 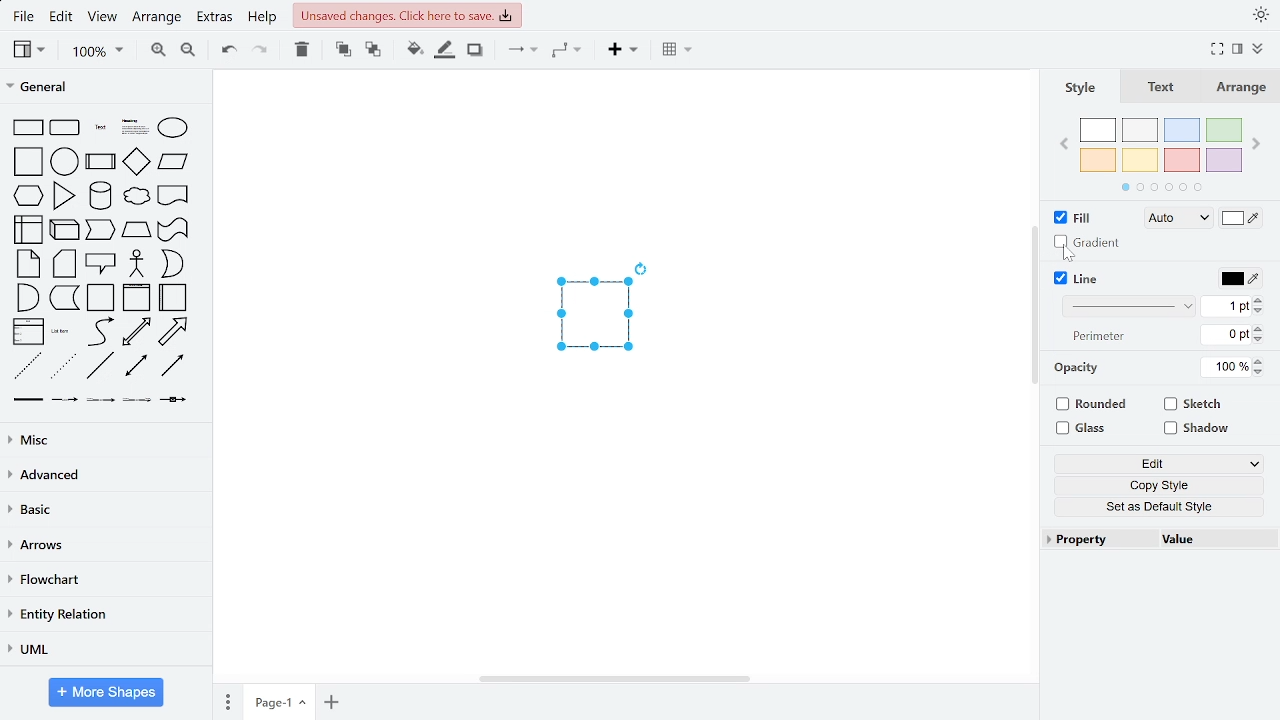 What do you see at coordinates (136, 298) in the screenshot?
I see `general shapes` at bounding box center [136, 298].